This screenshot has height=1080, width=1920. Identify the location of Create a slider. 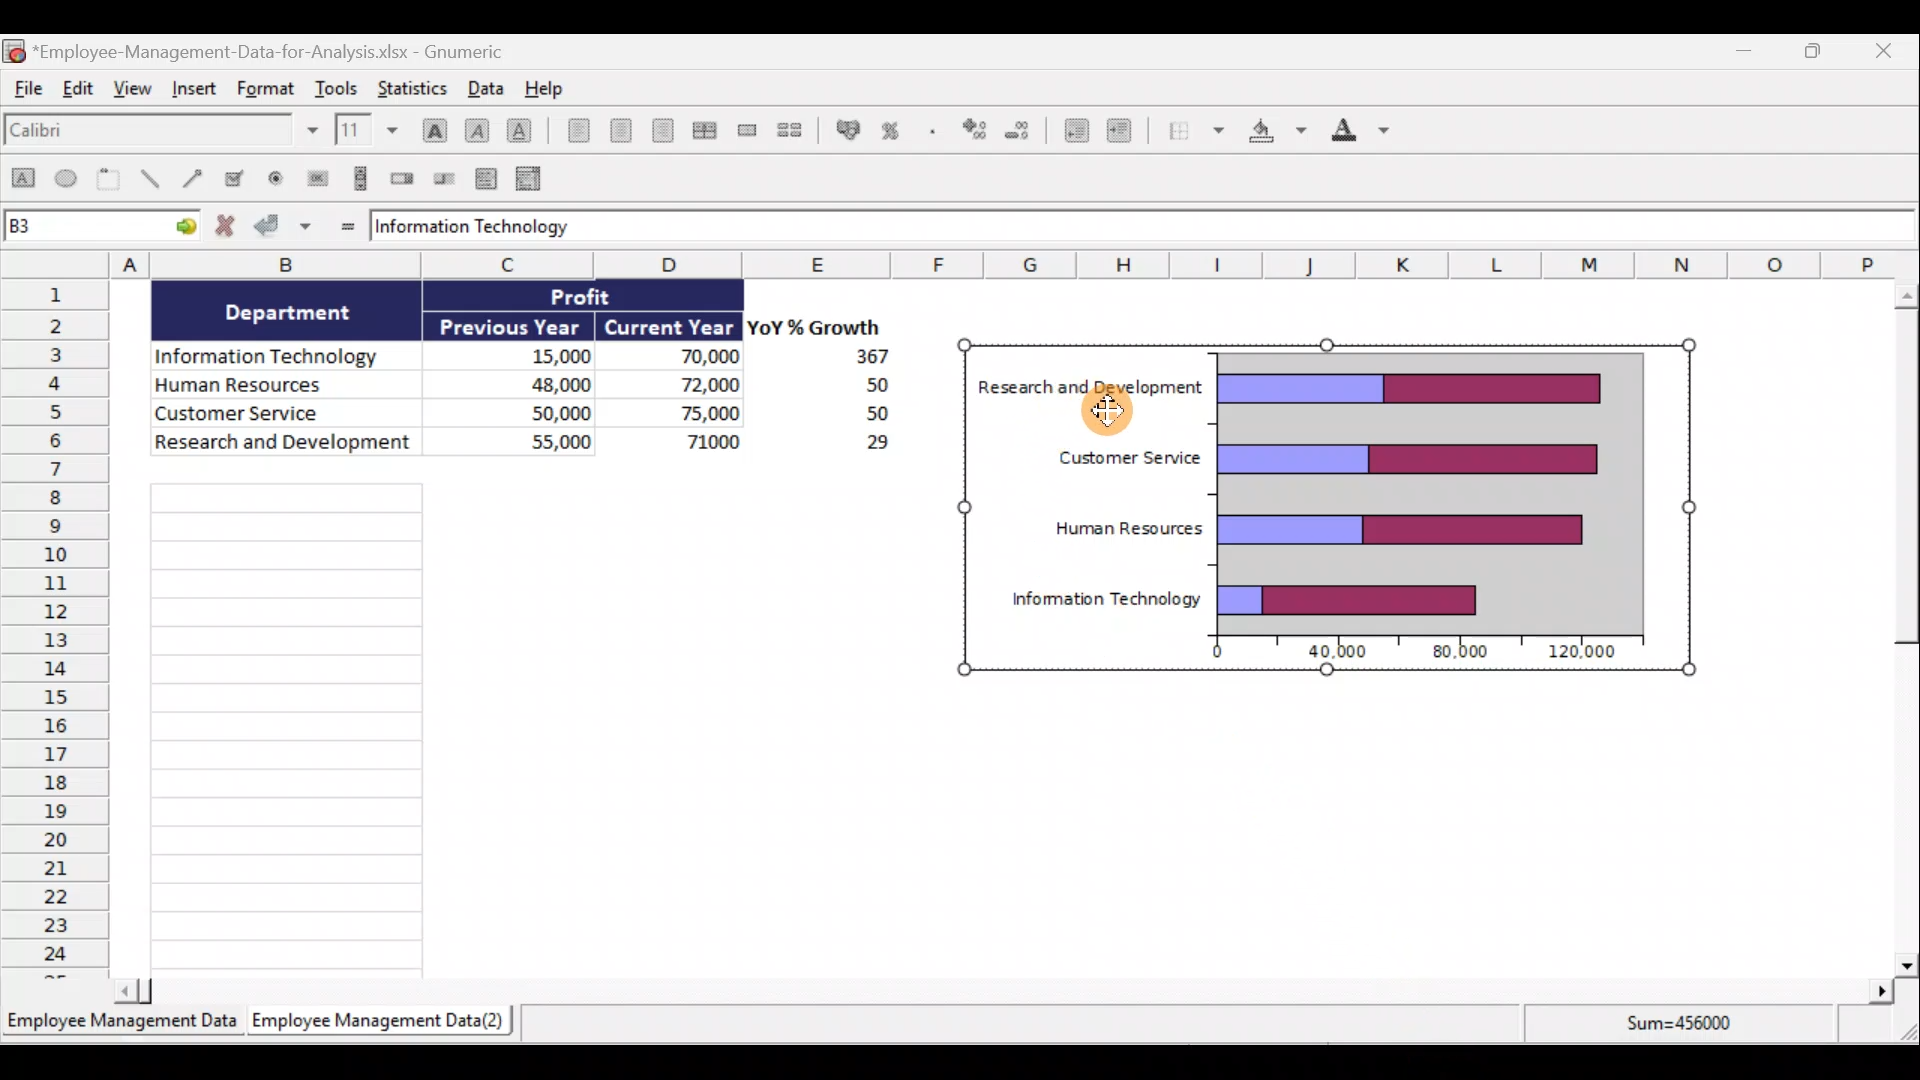
(440, 180).